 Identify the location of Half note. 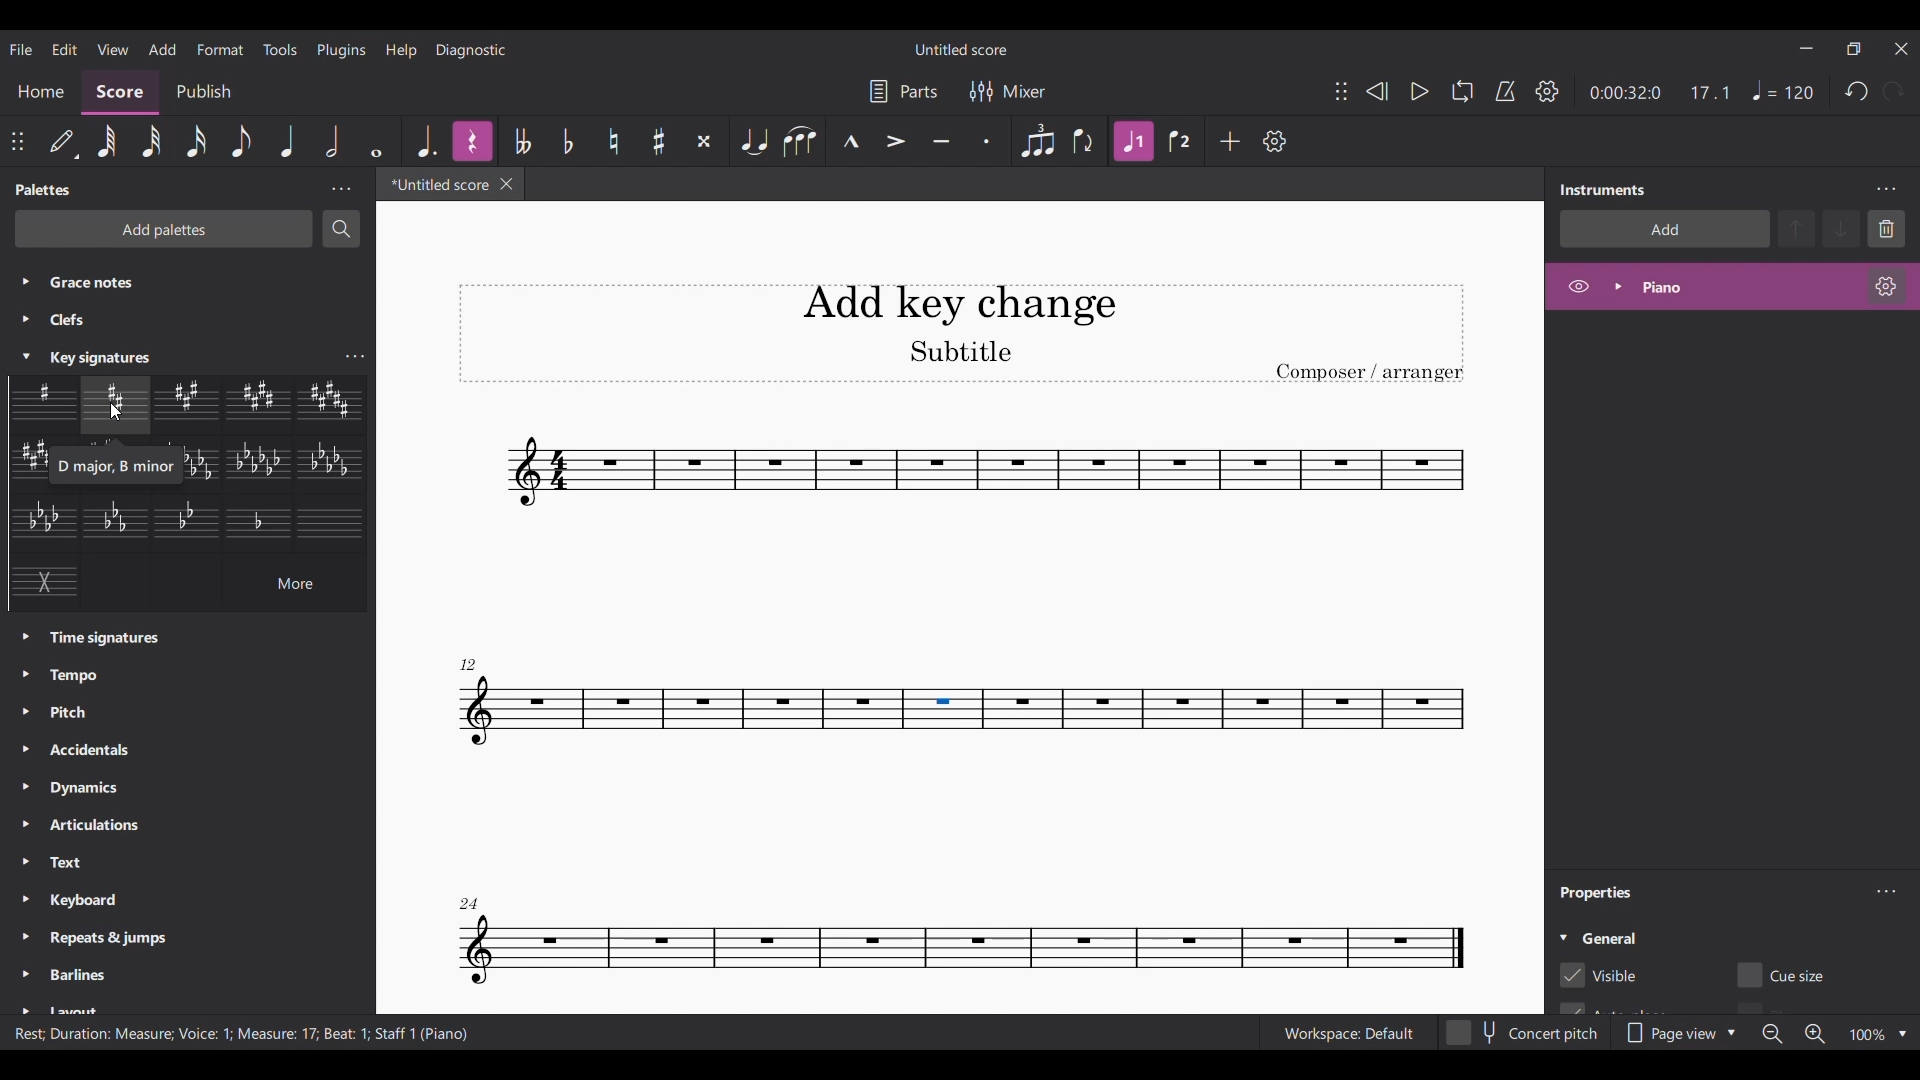
(333, 141).